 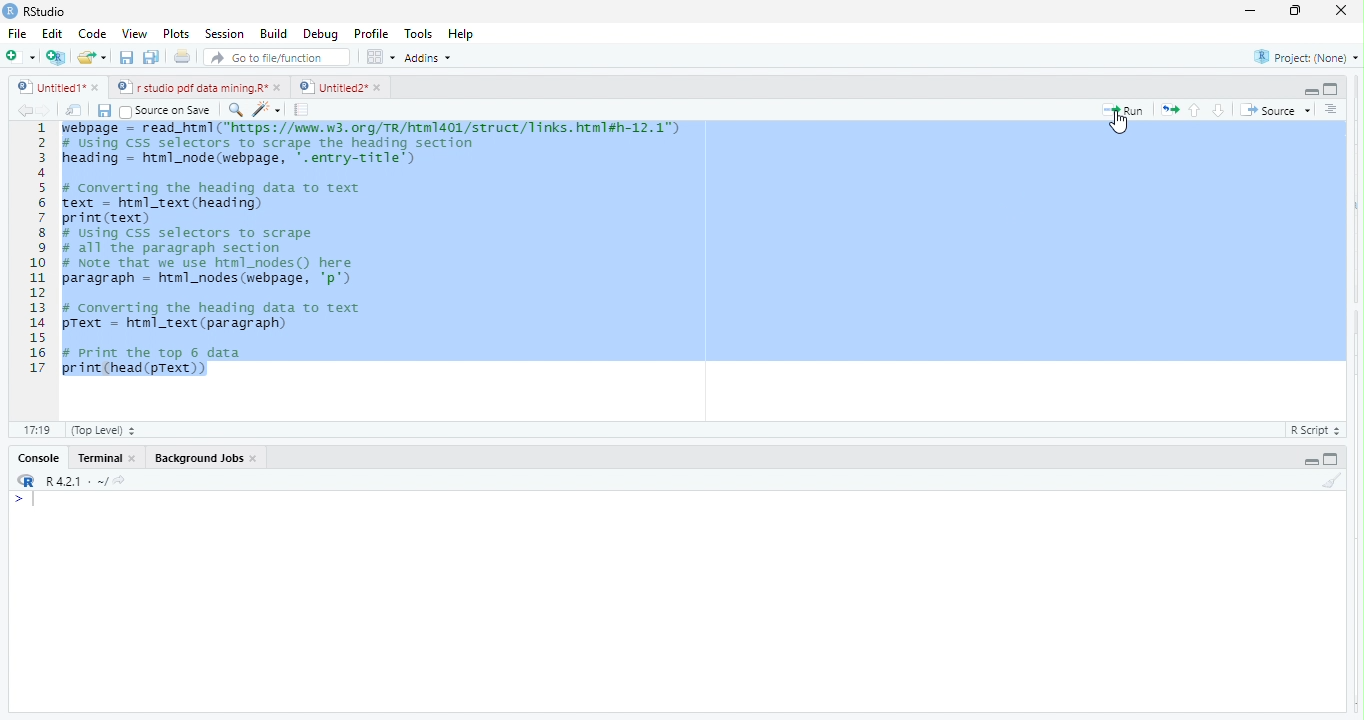 What do you see at coordinates (375, 35) in the screenshot?
I see `Profile` at bounding box center [375, 35].